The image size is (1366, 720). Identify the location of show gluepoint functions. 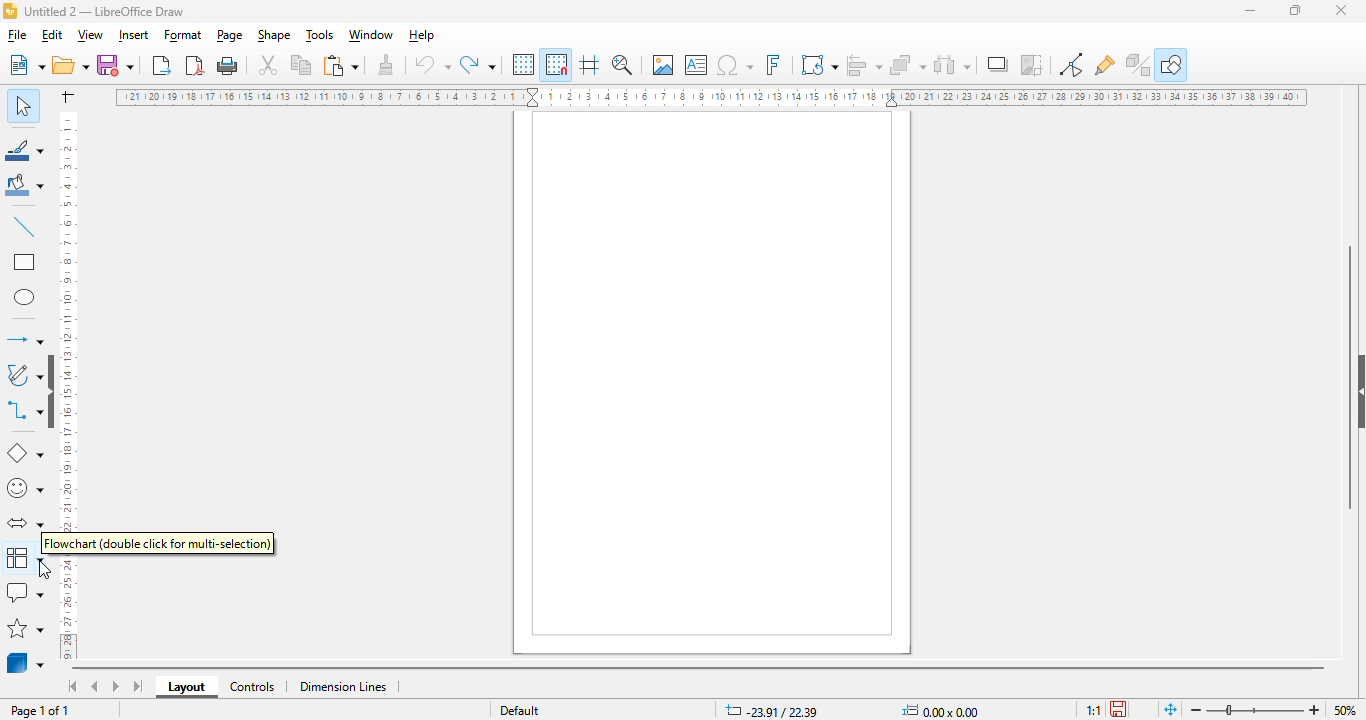
(1105, 66).